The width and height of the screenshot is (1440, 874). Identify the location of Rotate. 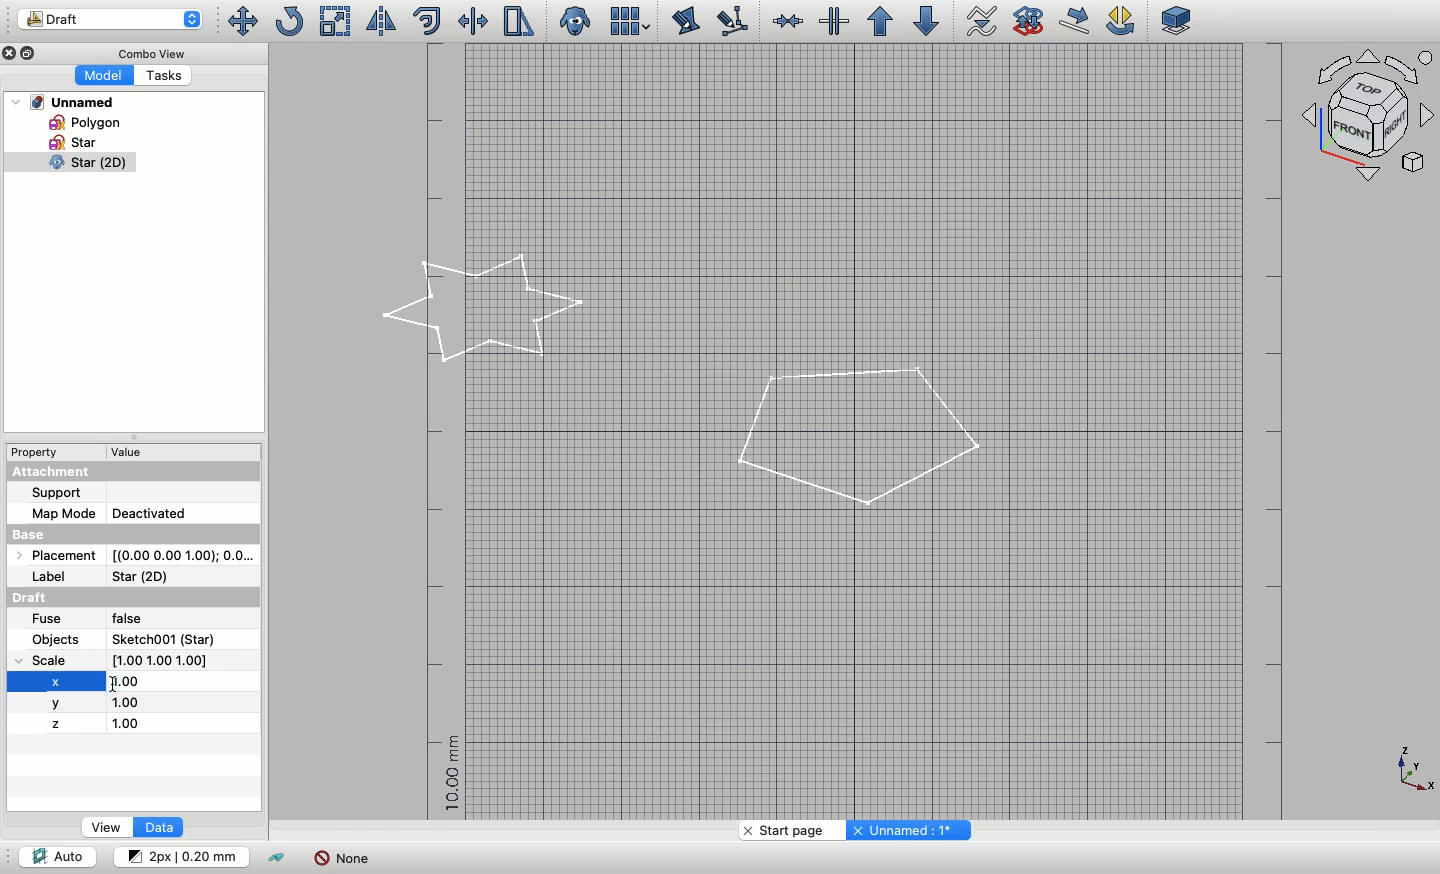
(288, 21).